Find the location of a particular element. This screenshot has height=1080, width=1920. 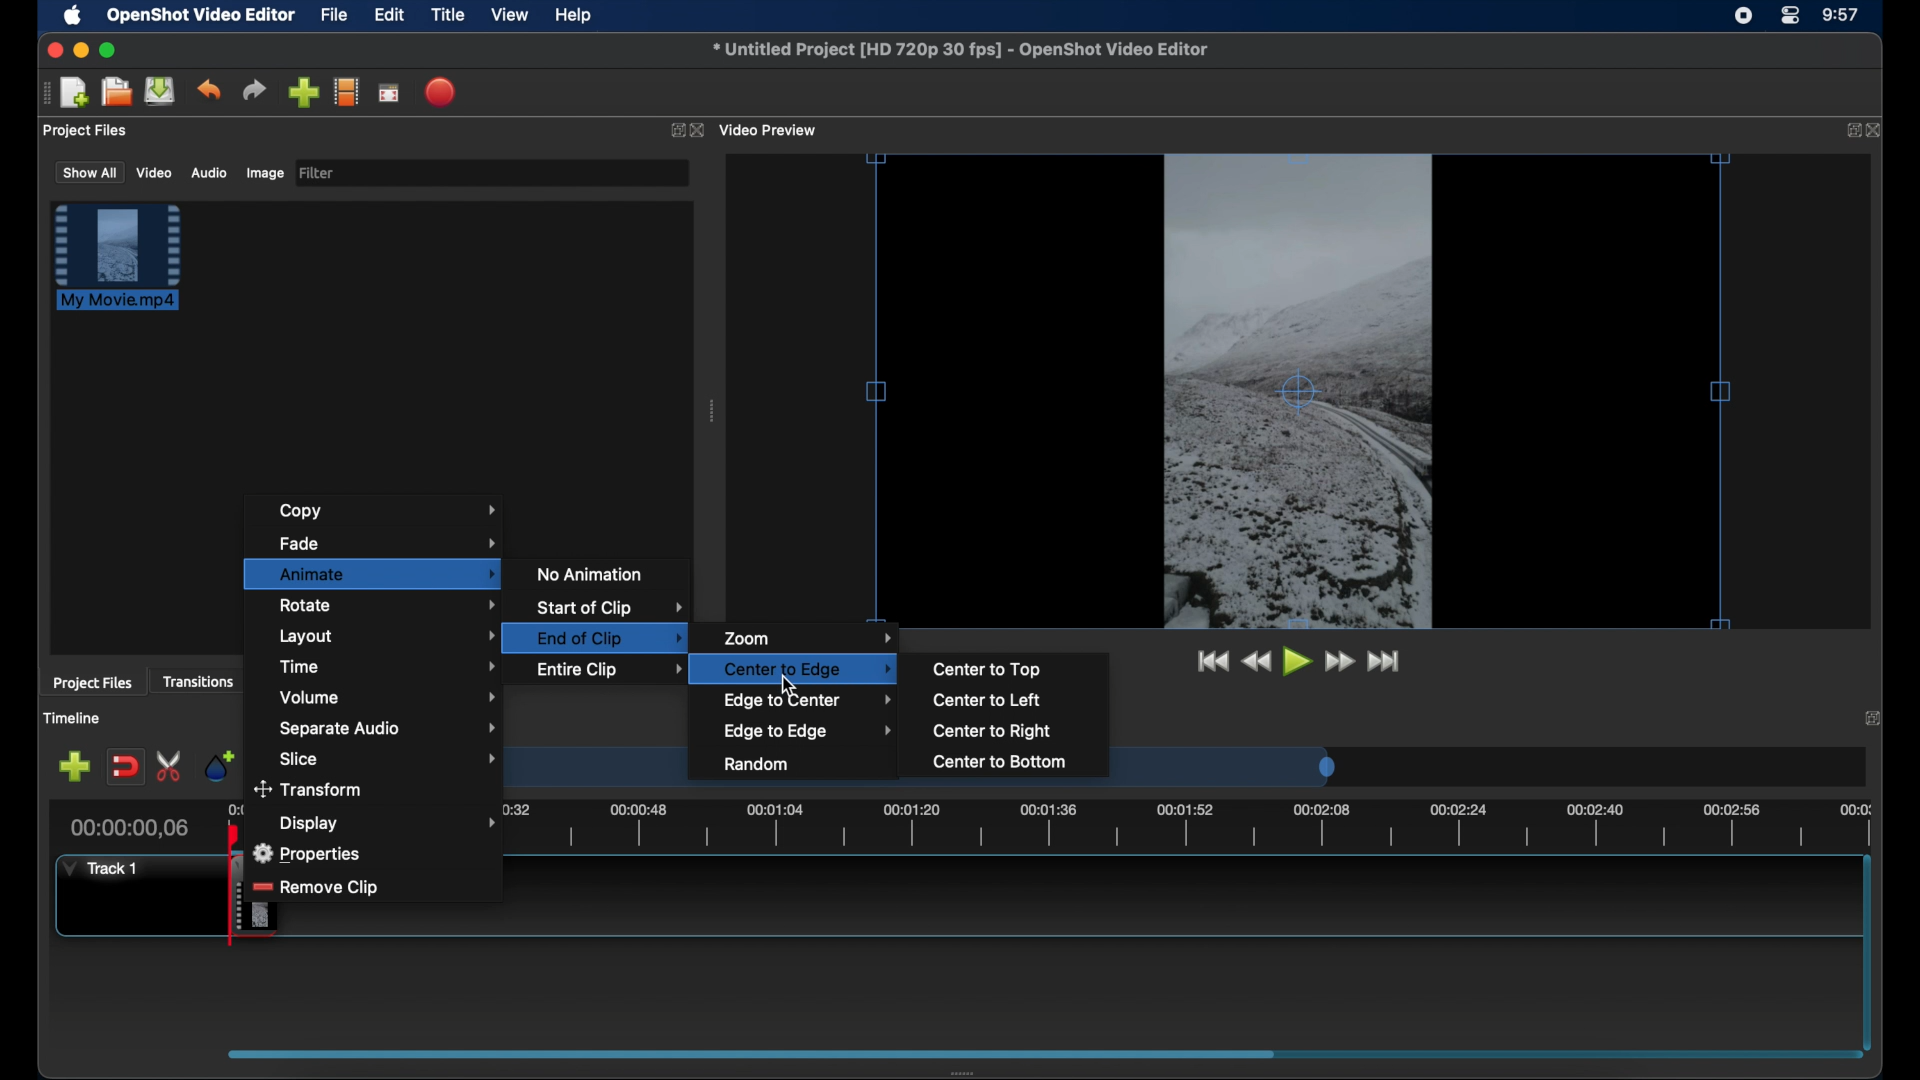

copy menu is located at coordinates (388, 510).